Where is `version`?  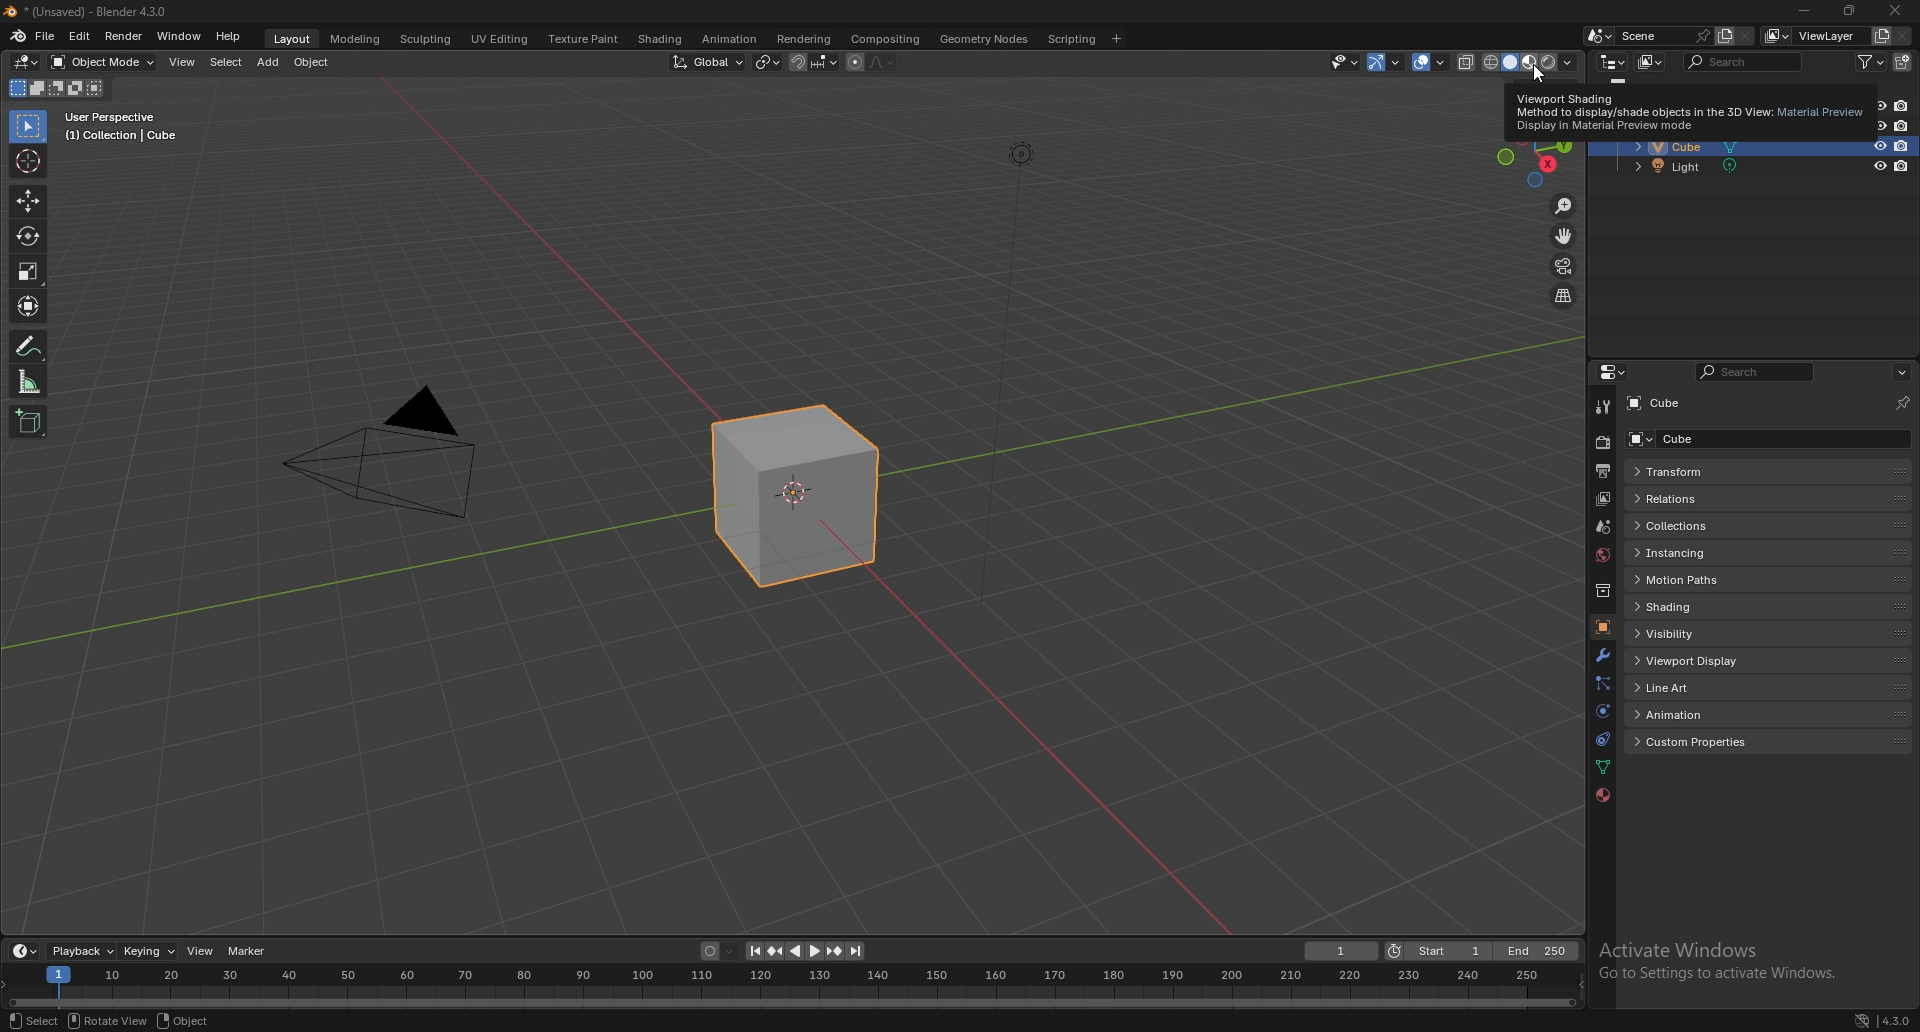 version is located at coordinates (1895, 1019).